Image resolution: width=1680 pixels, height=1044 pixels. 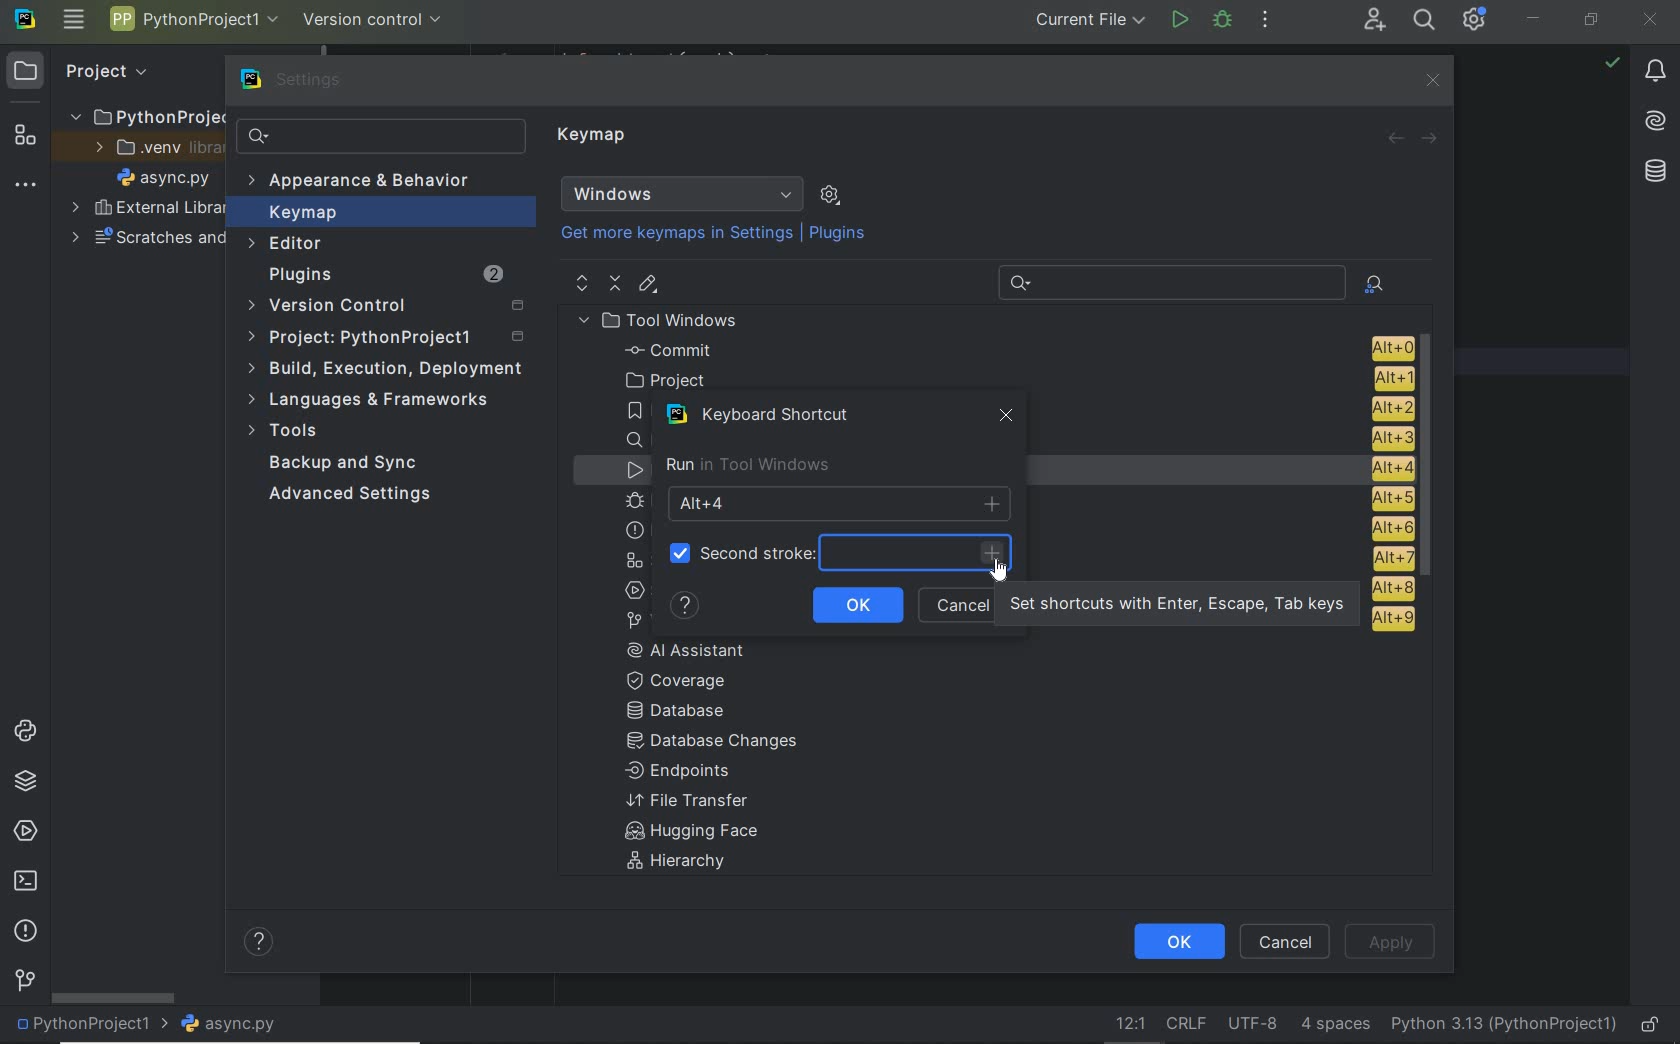 I want to click on python consoles, so click(x=23, y=731).